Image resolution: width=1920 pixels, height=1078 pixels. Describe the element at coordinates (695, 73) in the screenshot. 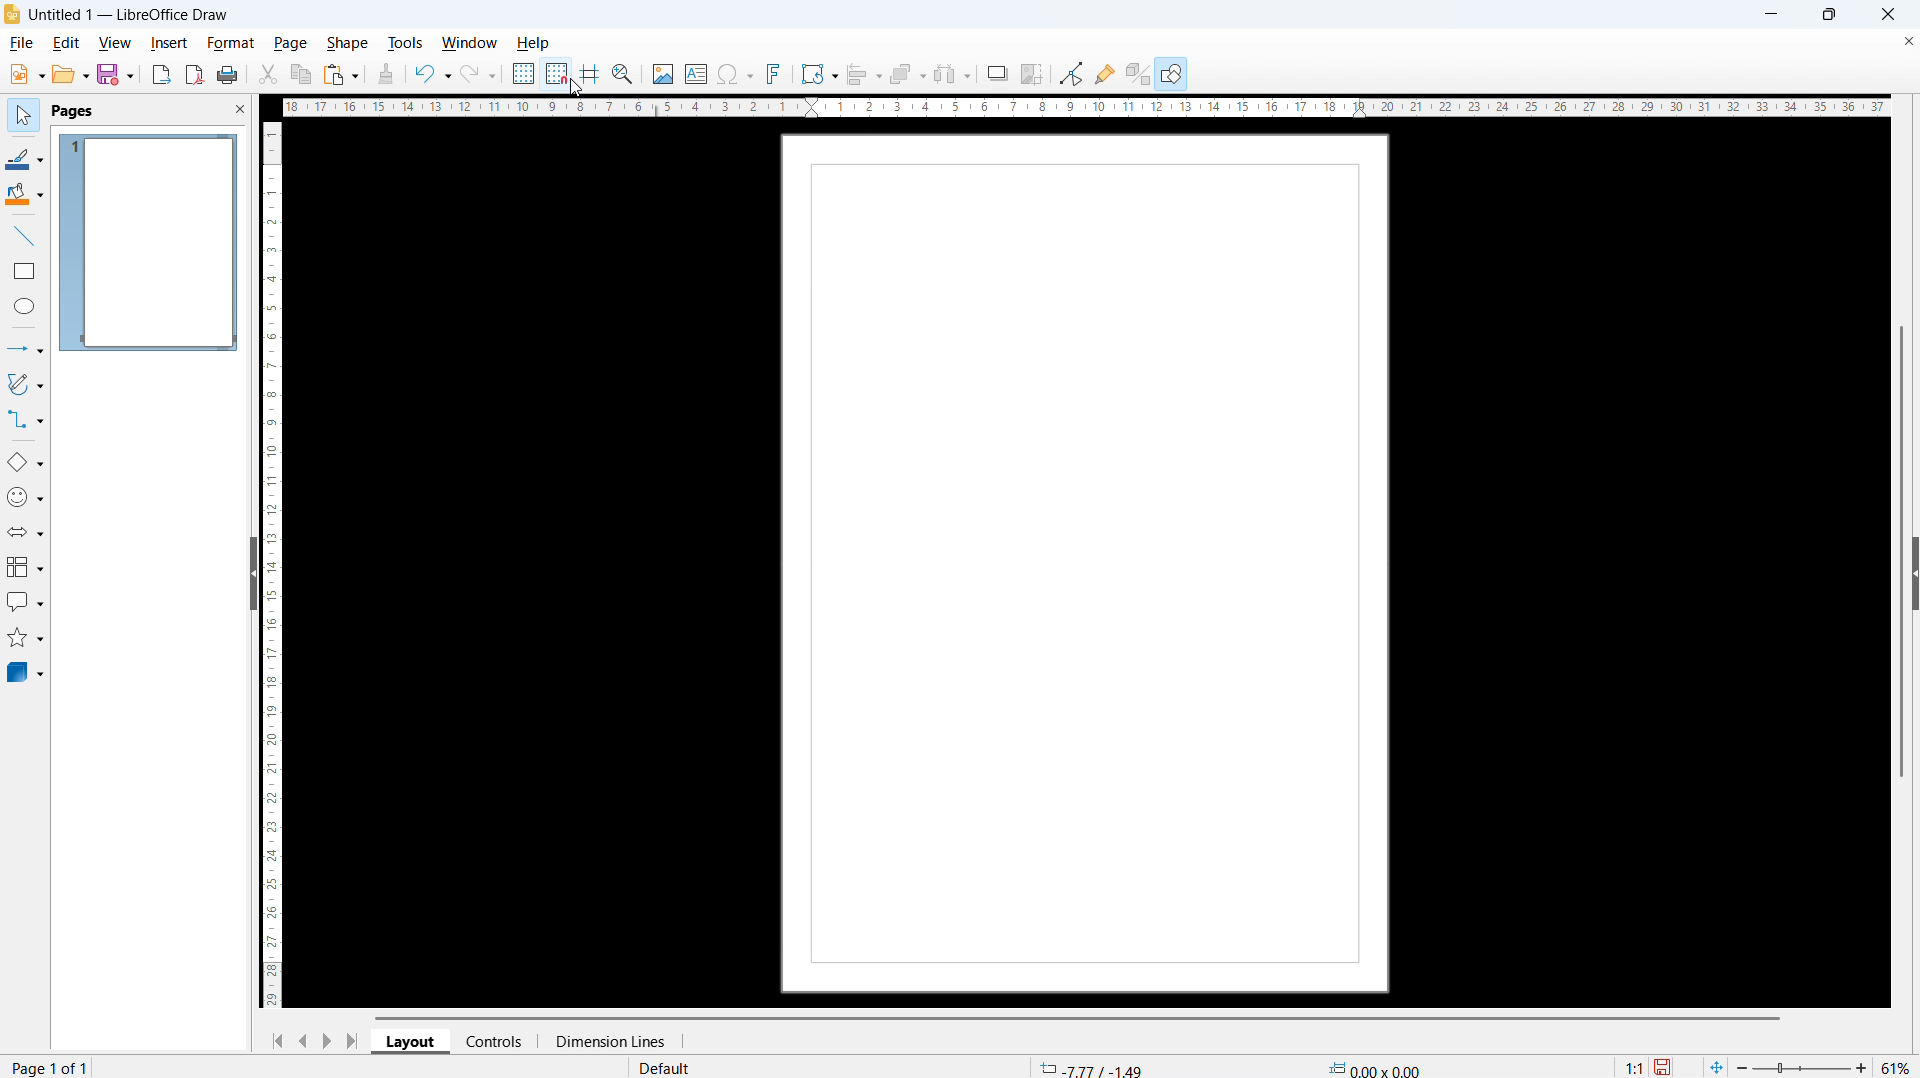

I see `Insert text box ` at that location.